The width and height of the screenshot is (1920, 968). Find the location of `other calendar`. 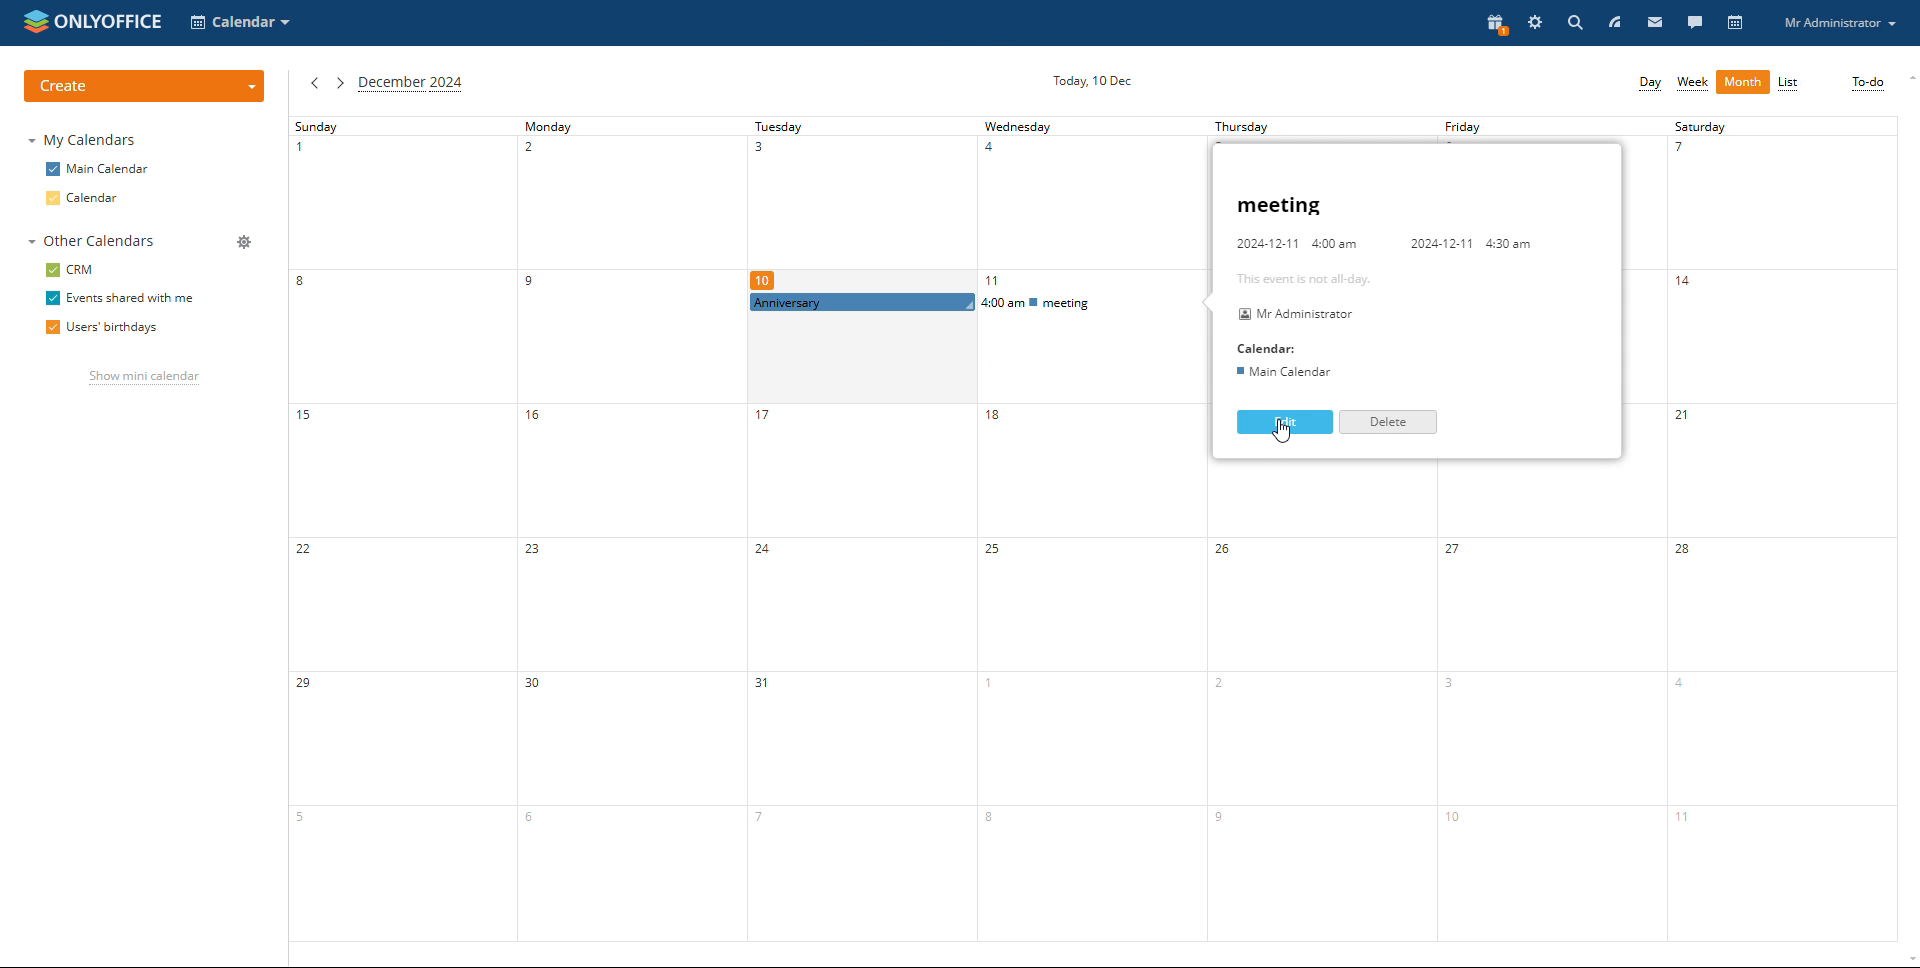

other calendar is located at coordinates (90, 242).